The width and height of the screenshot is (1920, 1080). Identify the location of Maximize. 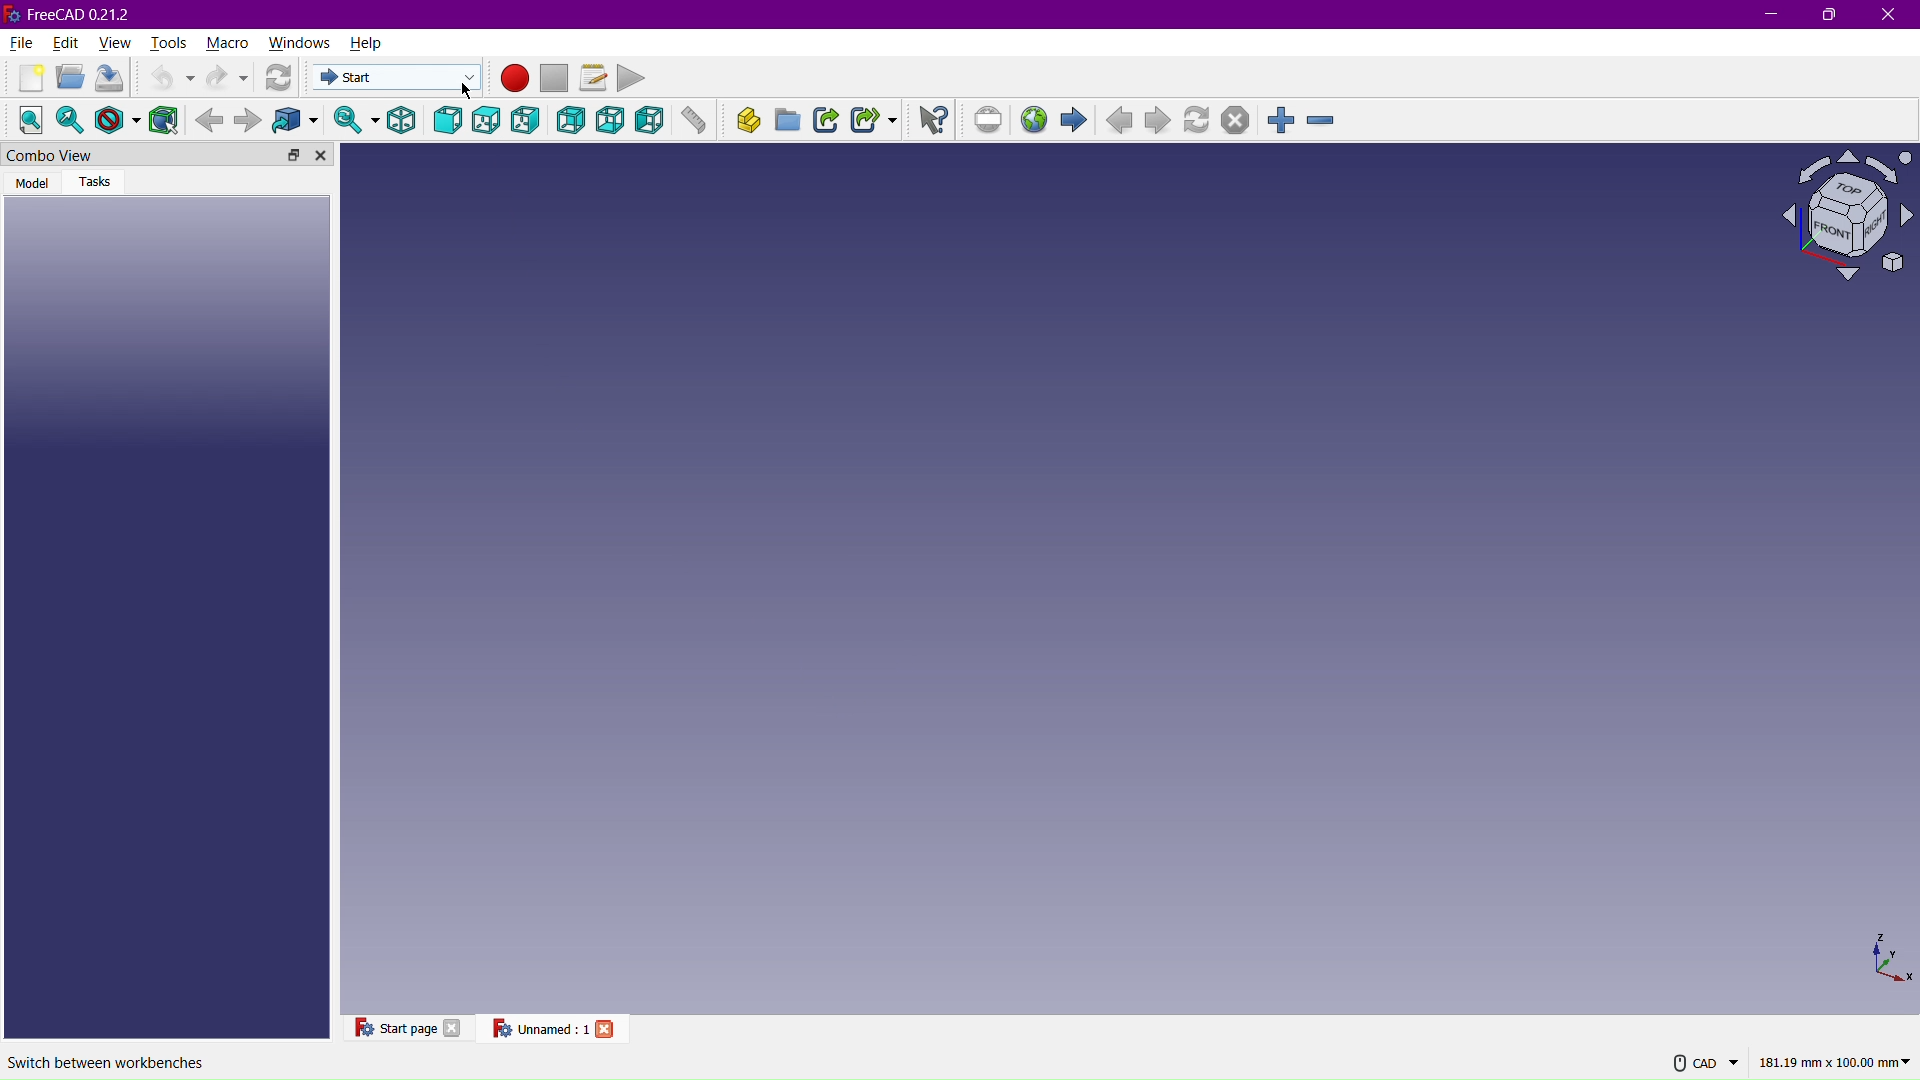
(1829, 15).